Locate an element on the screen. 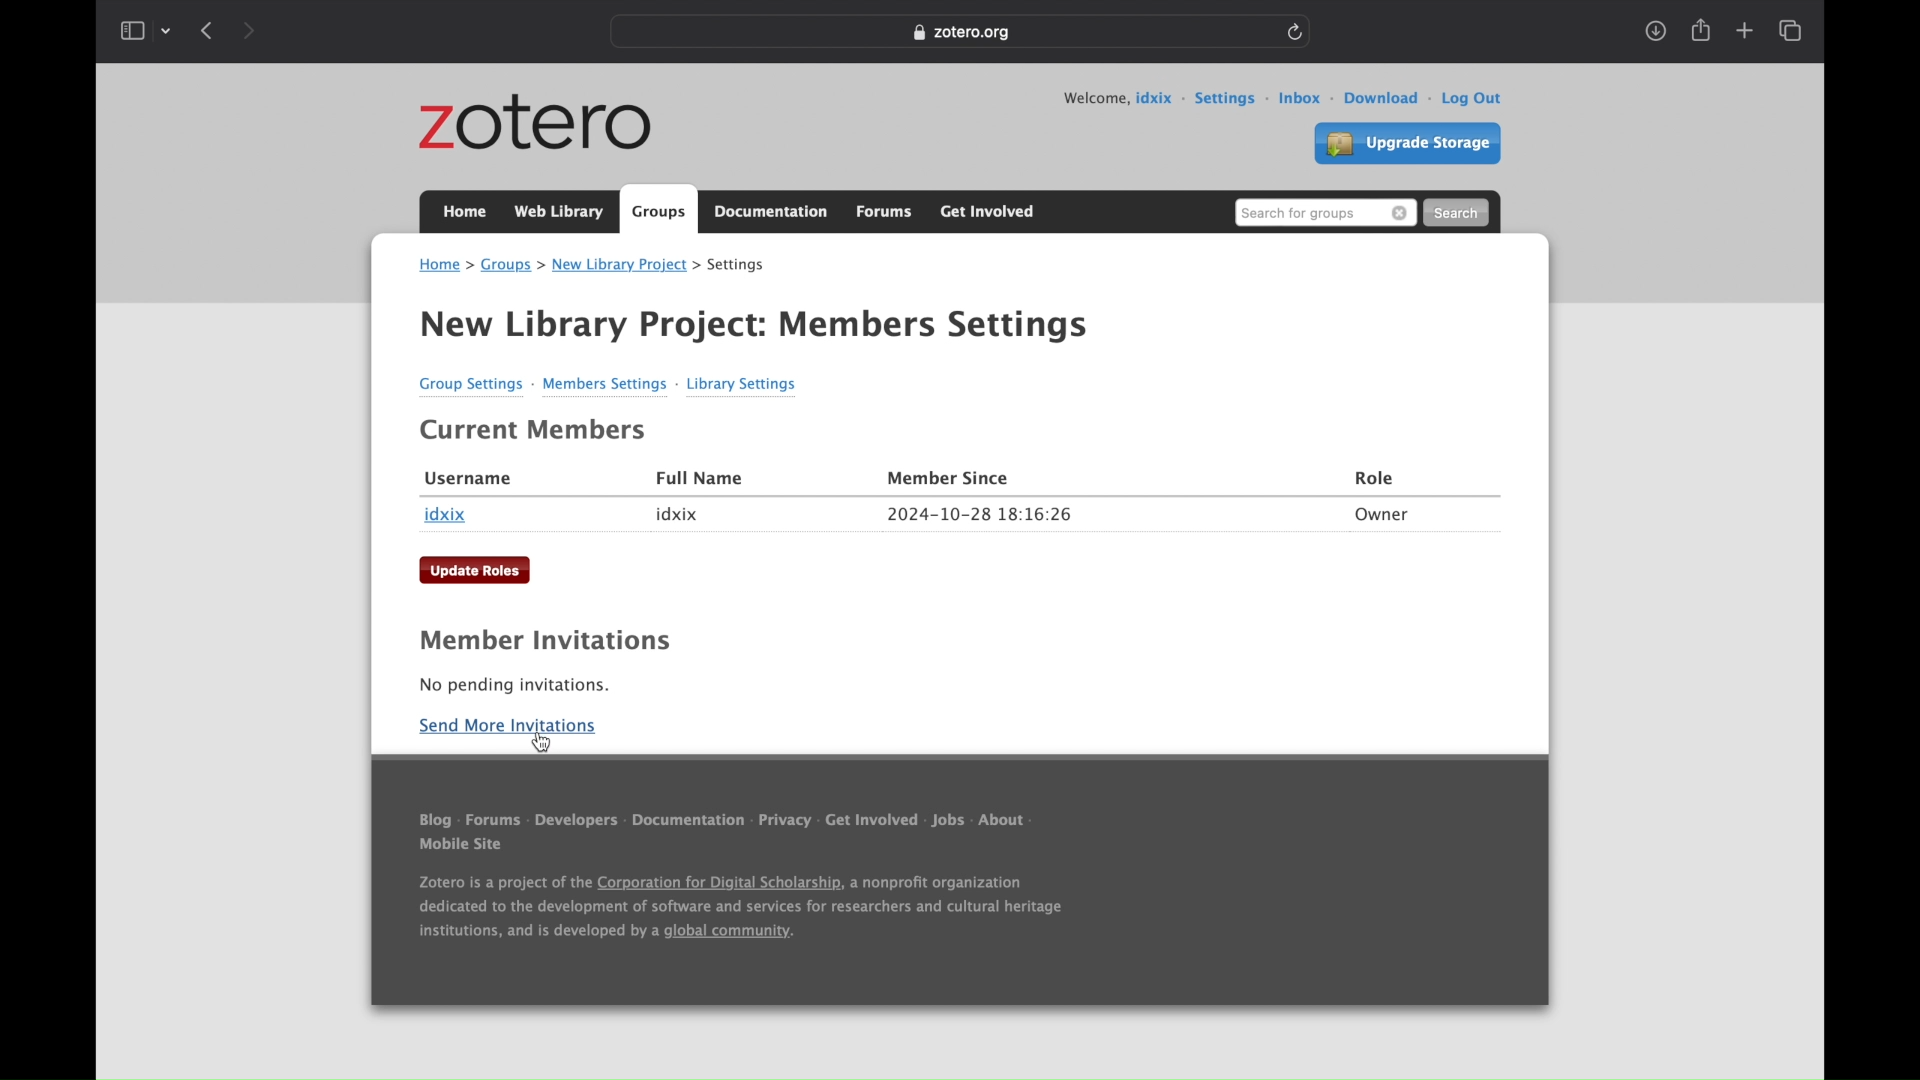 This screenshot has height=1080, width=1920. search for groups is located at coordinates (1327, 214).